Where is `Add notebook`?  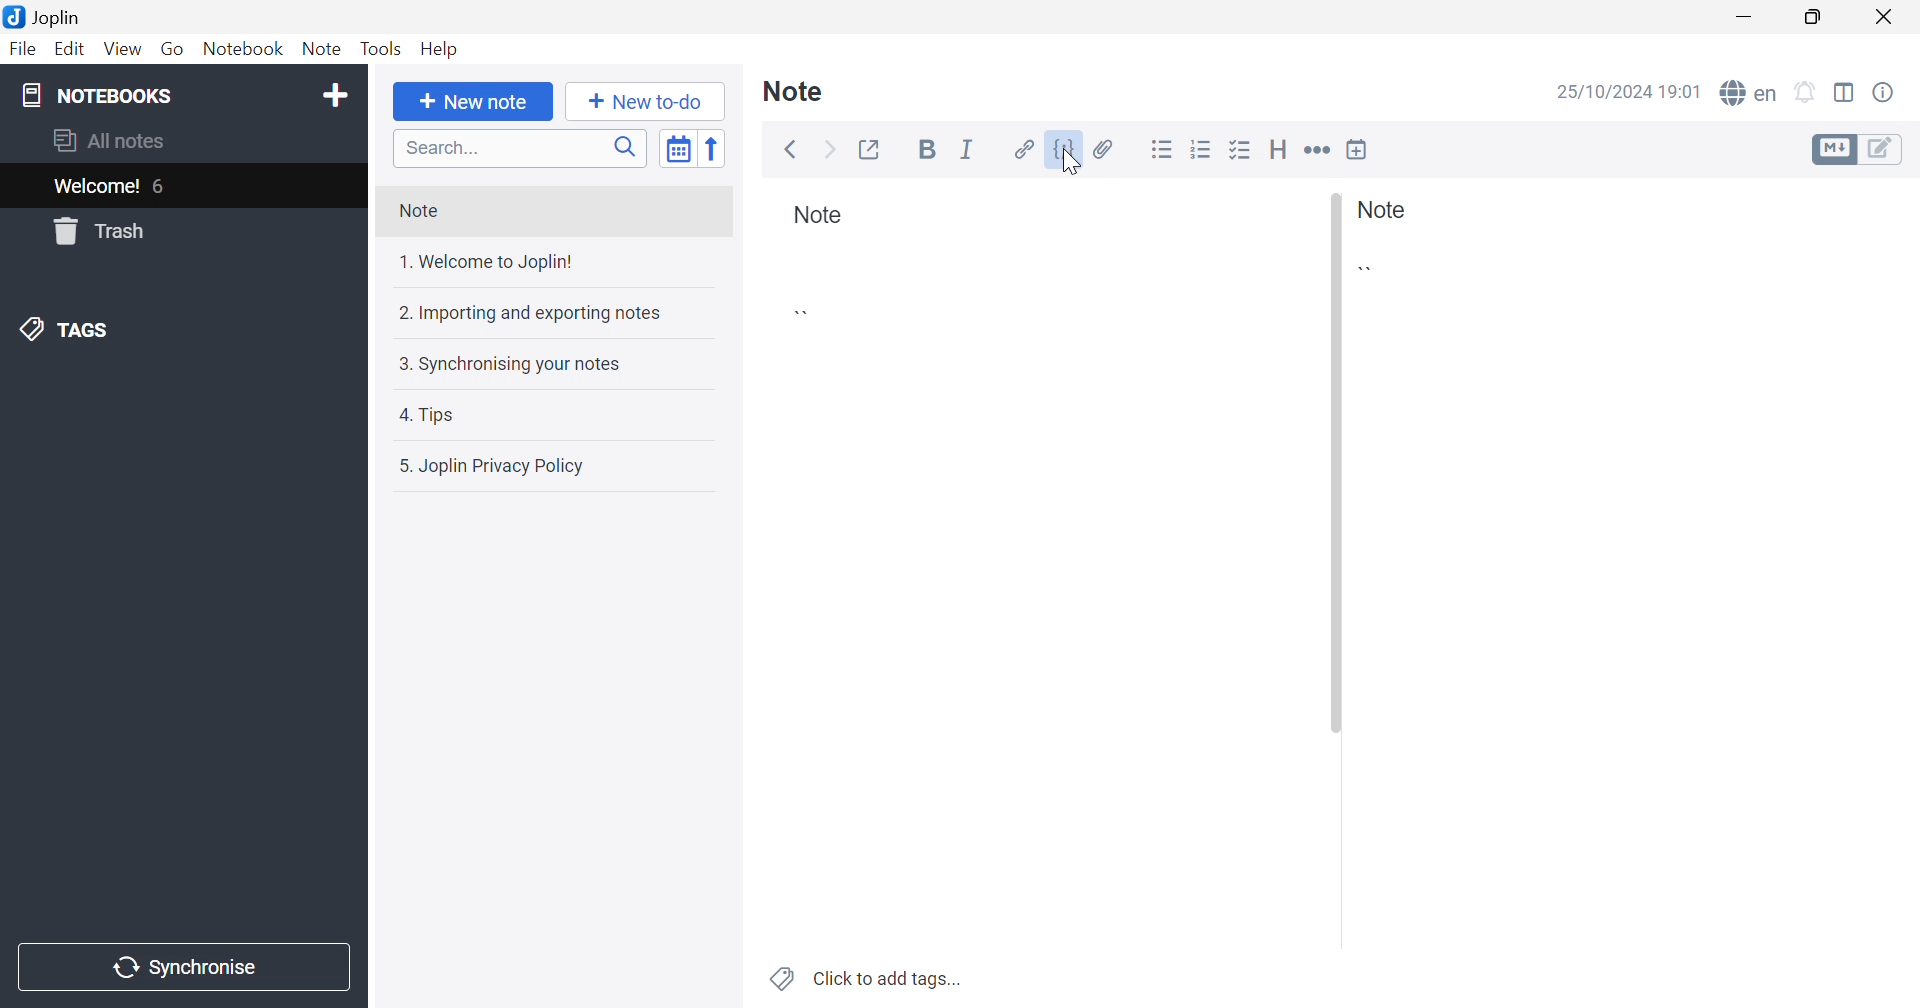 Add notebook is located at coordinates (338, 98).